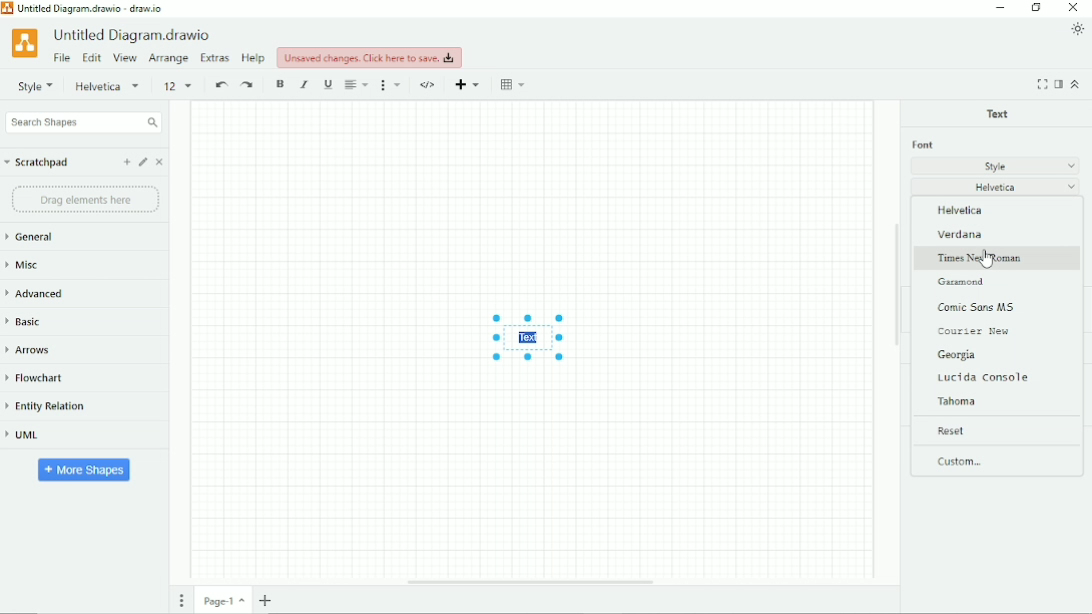 The width and height of the screenshot is (1092, 614). Describe the element at coordinates (266, 601) in the screenshot. I see `Insert page` at that location.